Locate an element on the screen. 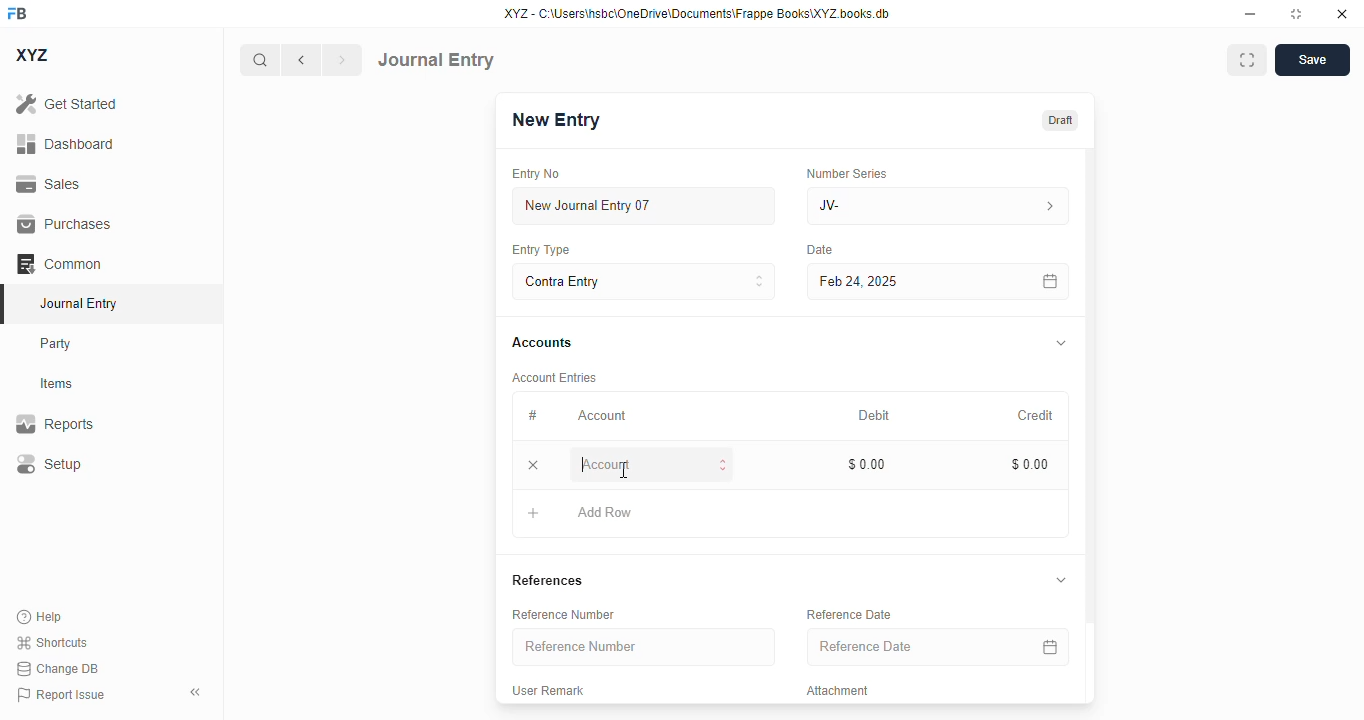  contra entry  is located at coordinates (643, 280).